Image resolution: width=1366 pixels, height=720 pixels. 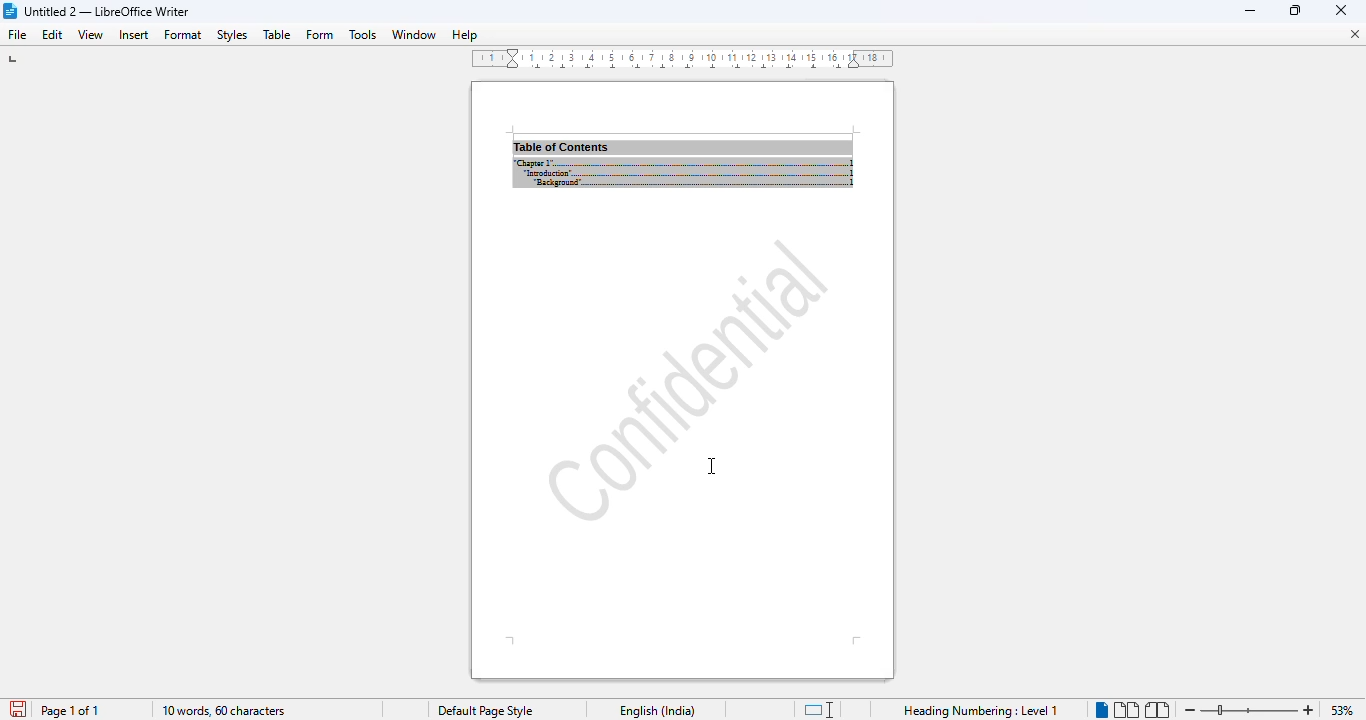 I want to click on book view, so click(x=1156, y=710).